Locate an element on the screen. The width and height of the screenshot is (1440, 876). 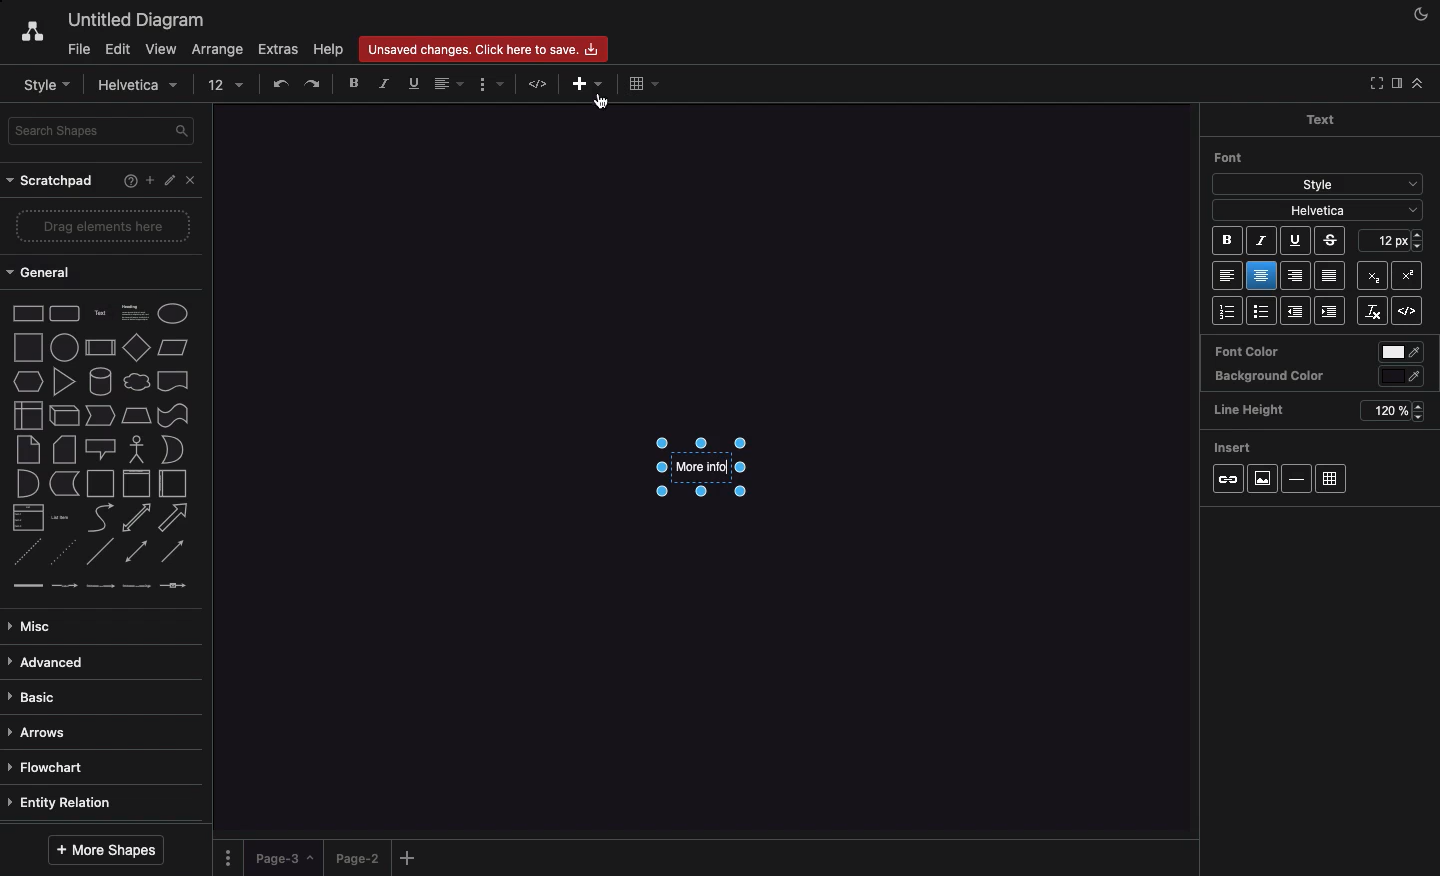
Advanced is located at coordinates (50, 664).